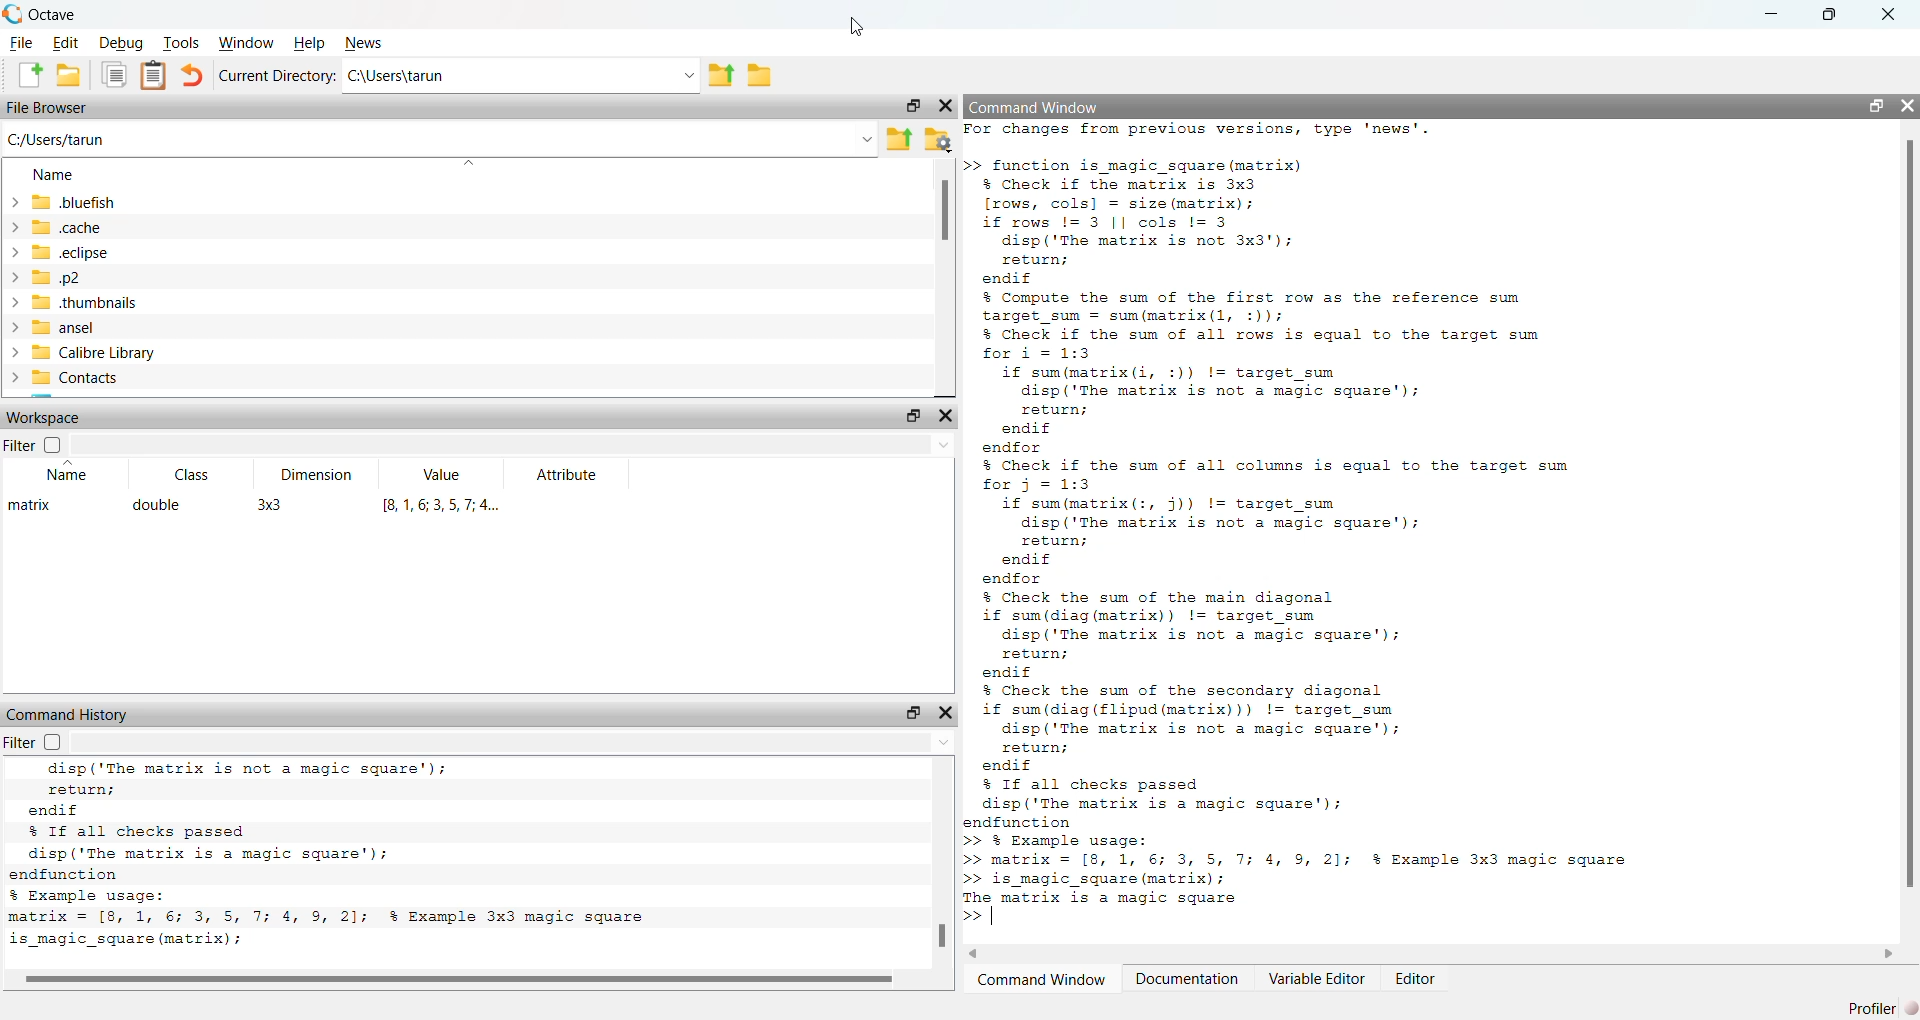 The image size is (1920, 1020). Describe the element at coordinates (319, 475) in the screenshot. I see `Dimension` at that location.